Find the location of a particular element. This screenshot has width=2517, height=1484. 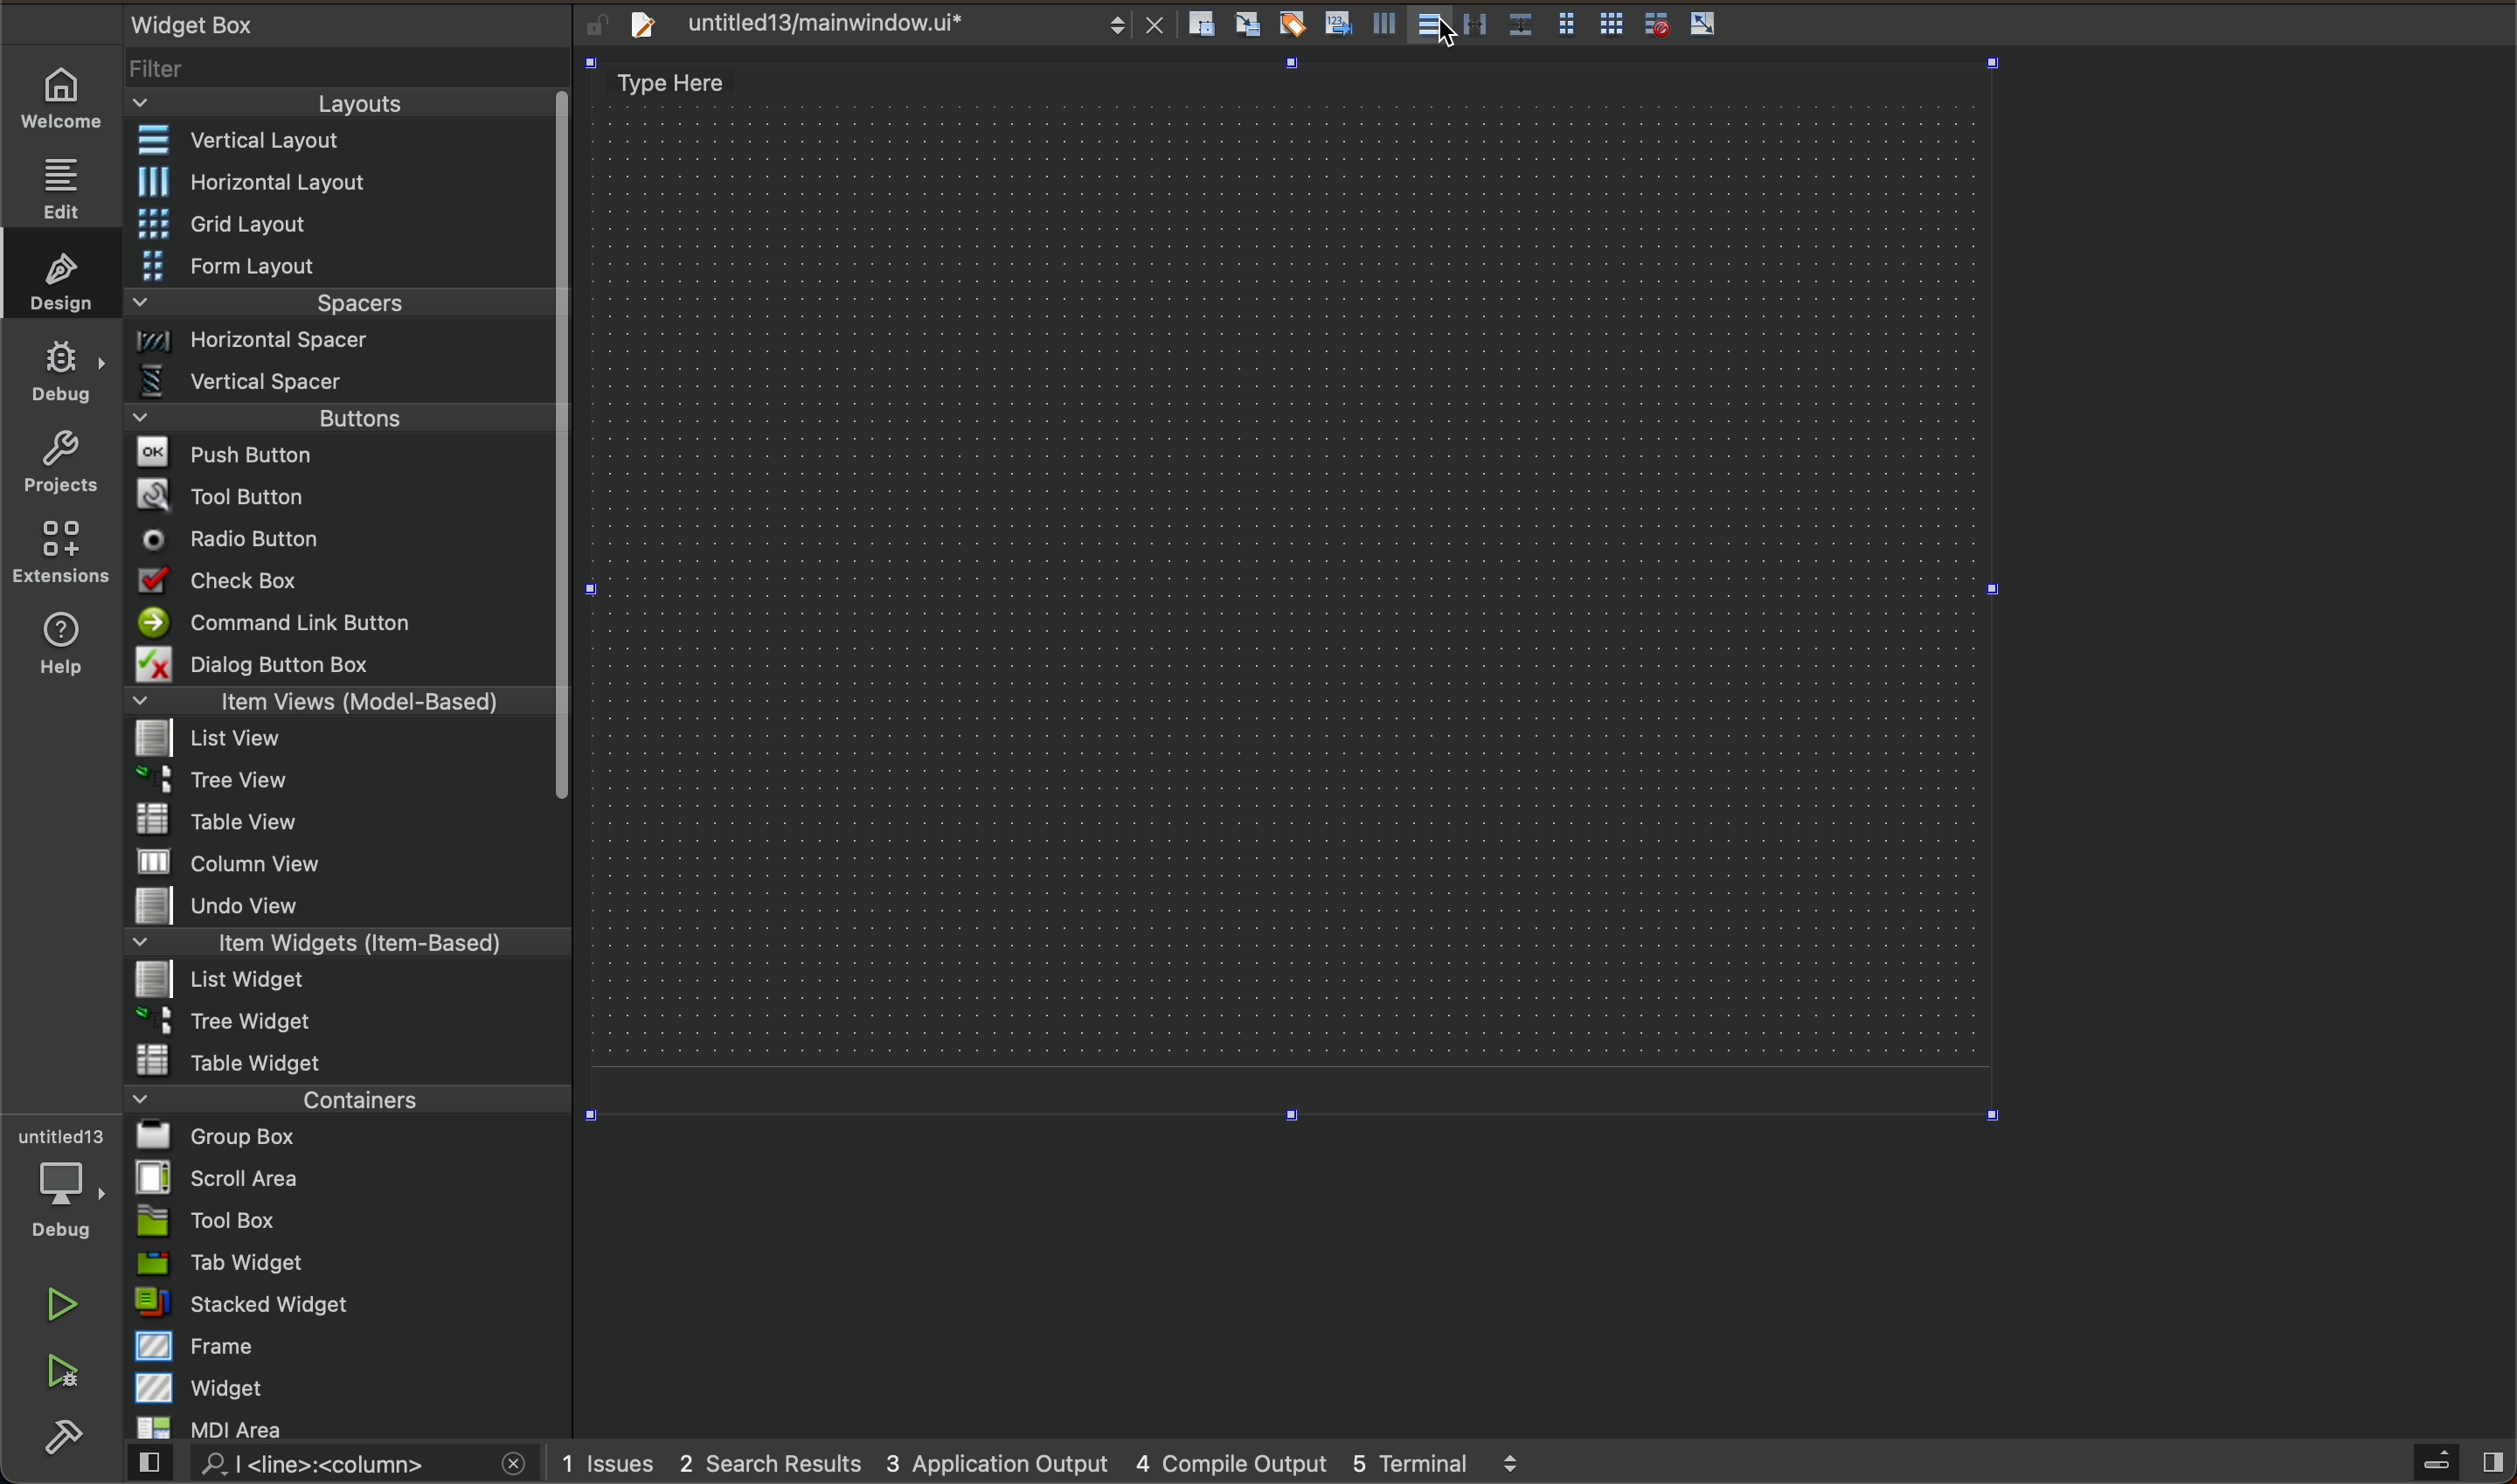

curSor is located at coordinates (1451, 39).